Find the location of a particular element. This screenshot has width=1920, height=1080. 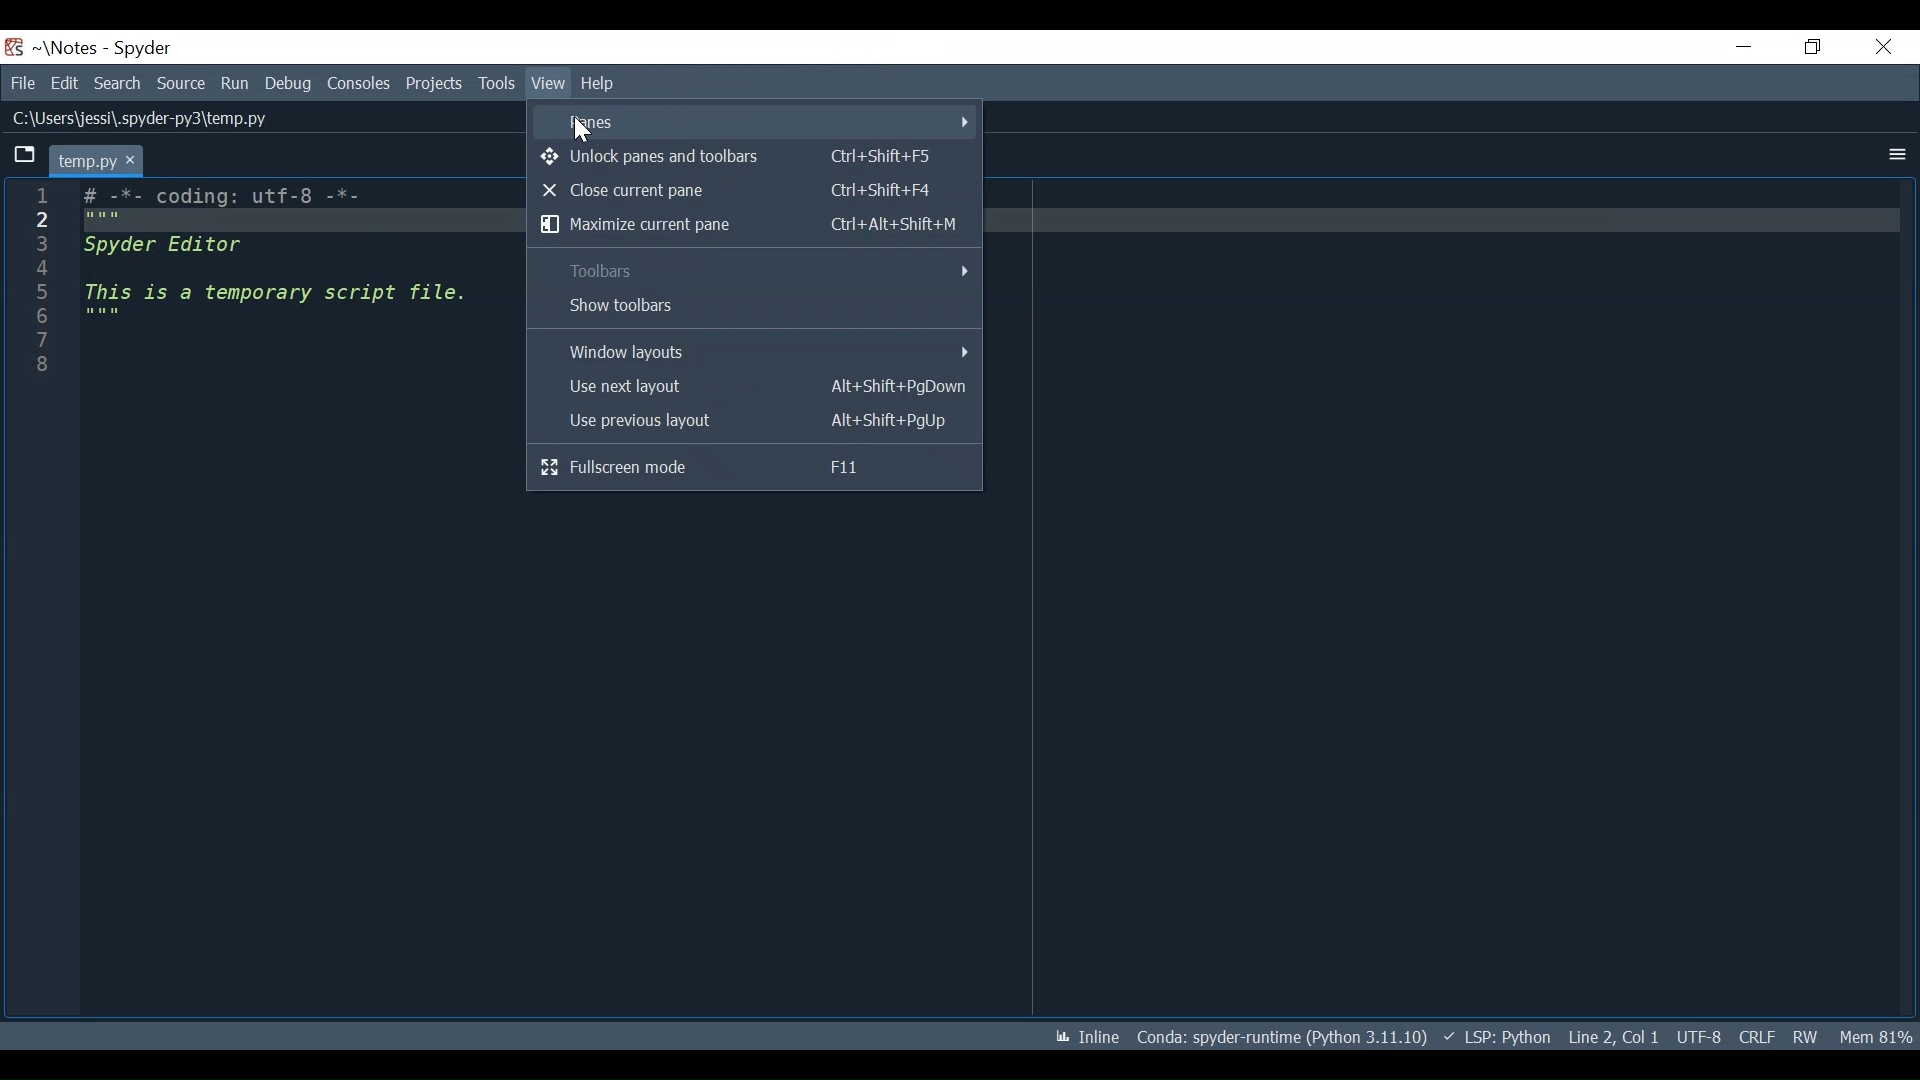

Use next layout is located at coordinates (757, 388).